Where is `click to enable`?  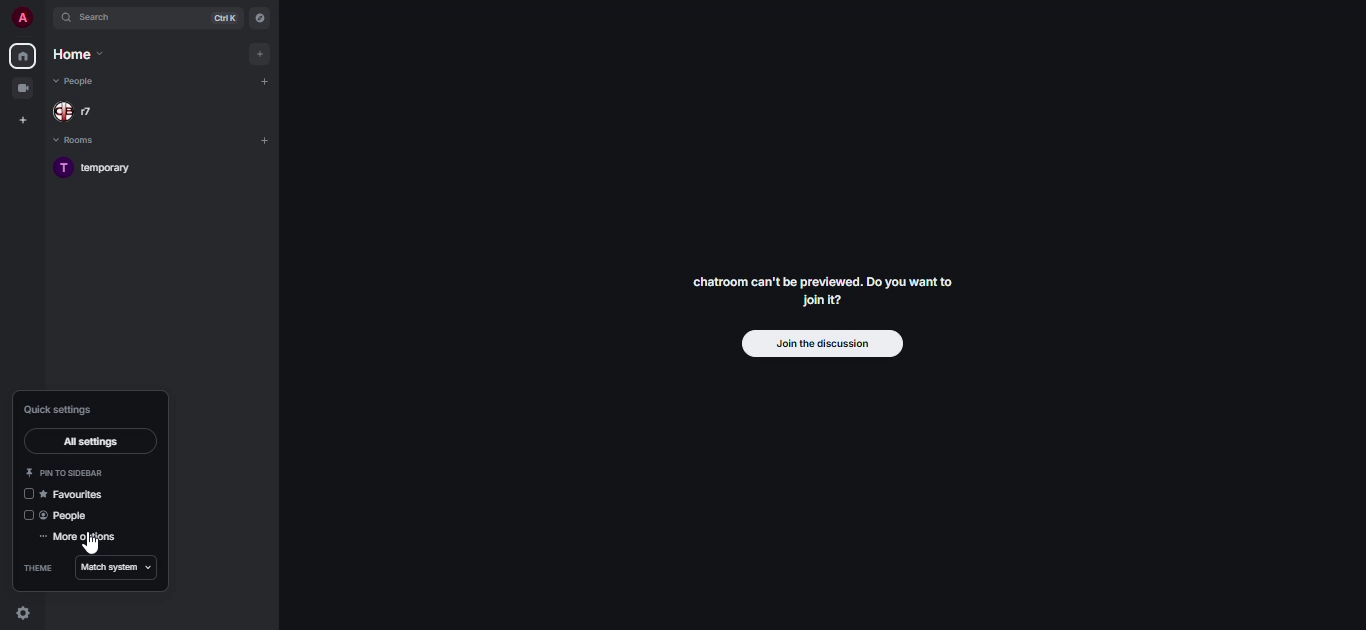
click to enable is located at coordinates (24, 516).